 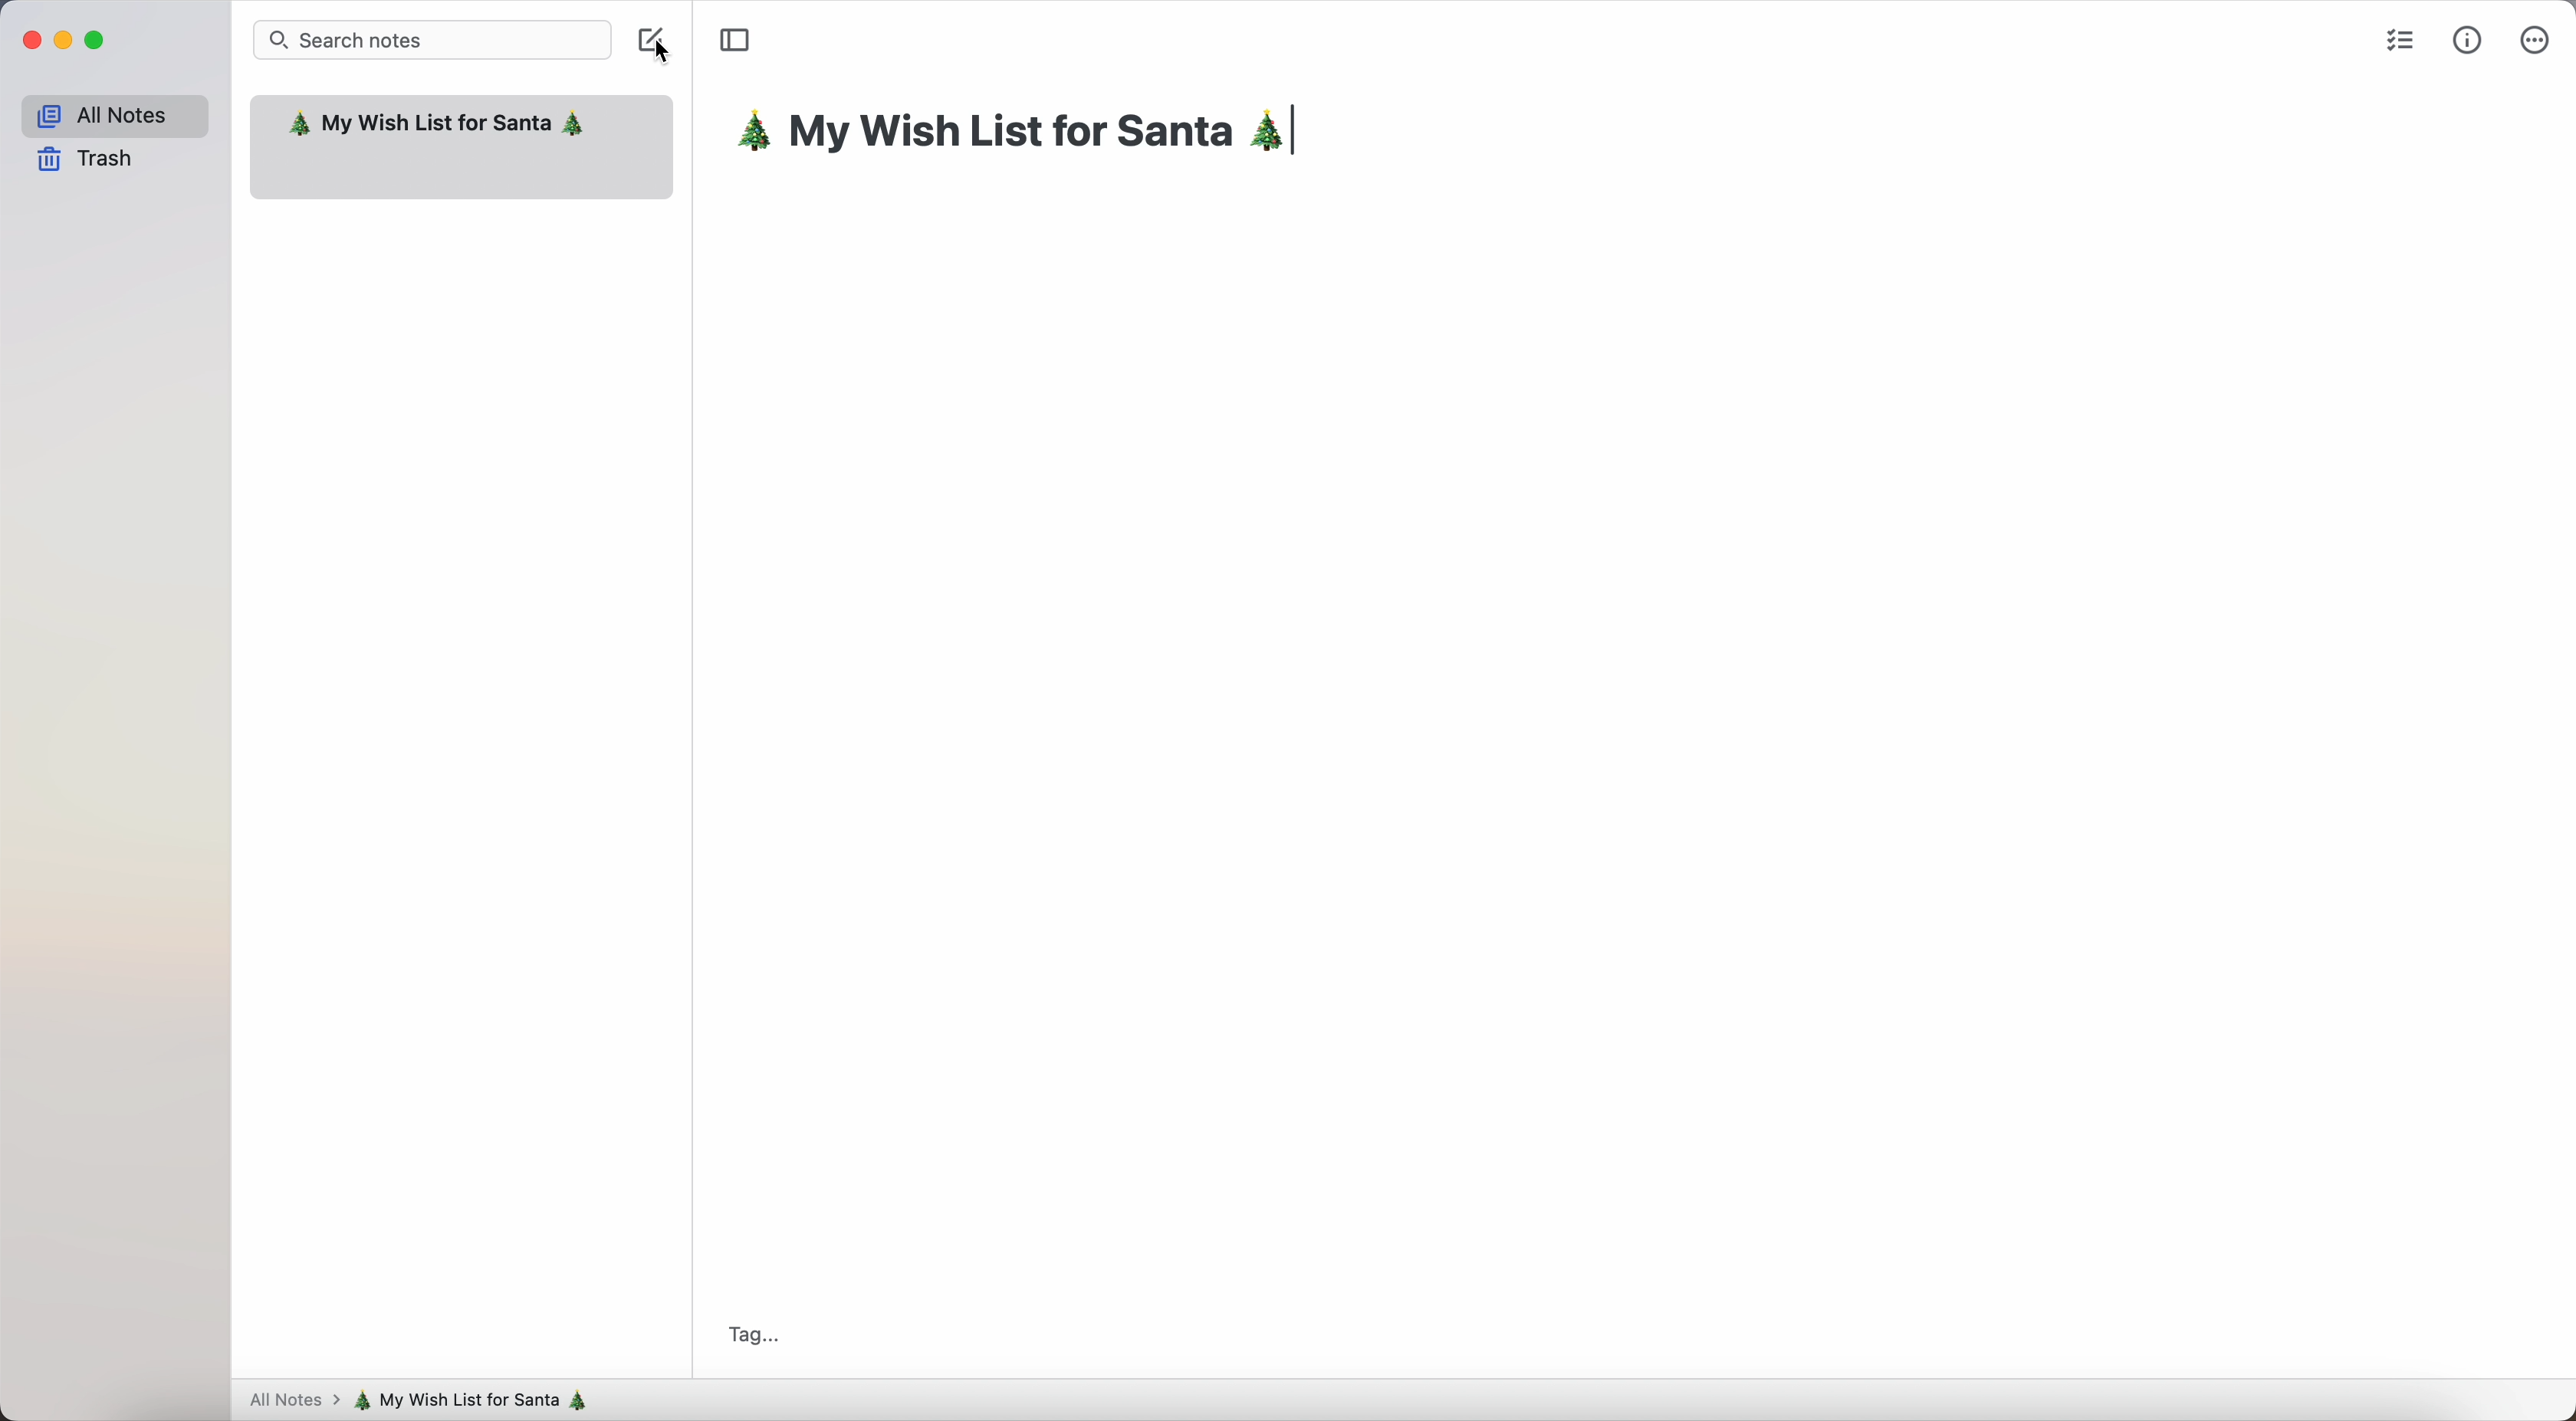 I want to click on cursor, so click(x=654, y=52).